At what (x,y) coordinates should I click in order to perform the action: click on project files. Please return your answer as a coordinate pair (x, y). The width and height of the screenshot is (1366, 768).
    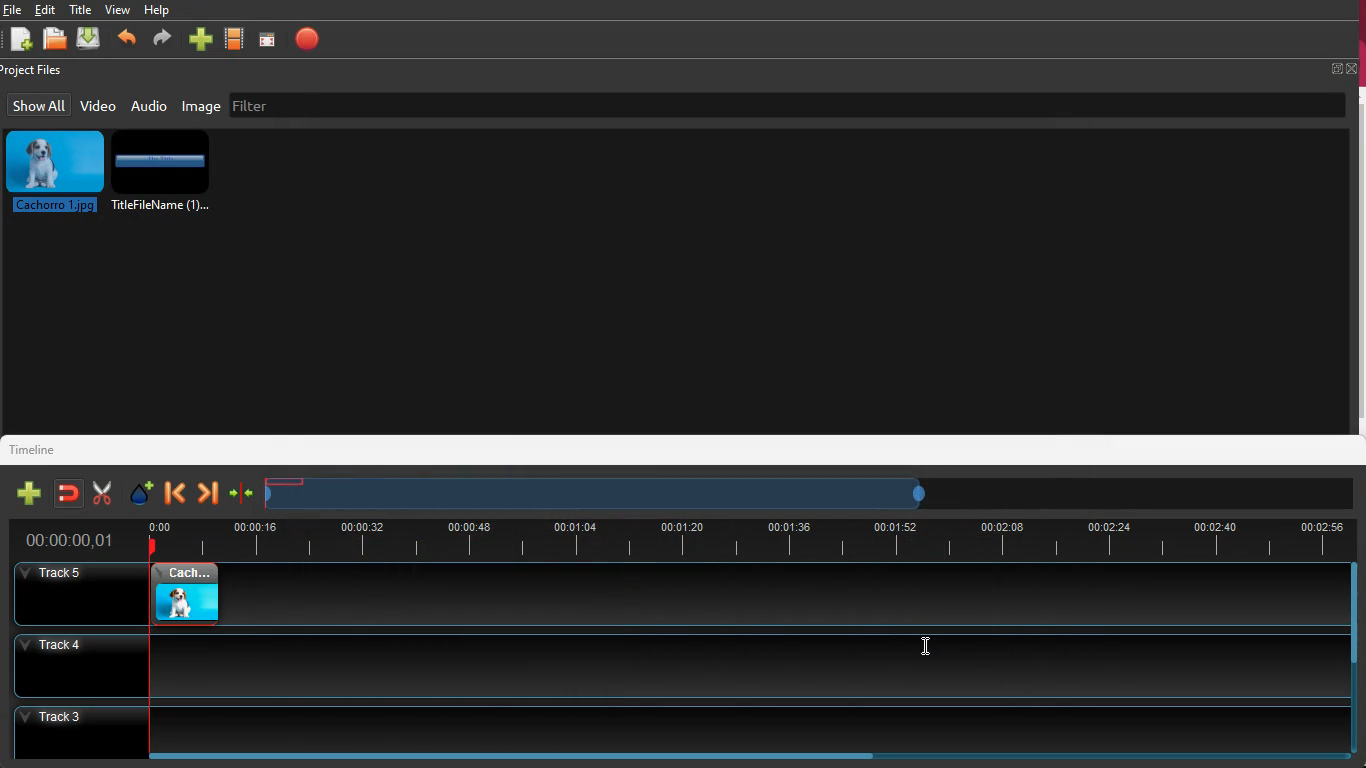
    Looking at the image, I should click on (36, 71).